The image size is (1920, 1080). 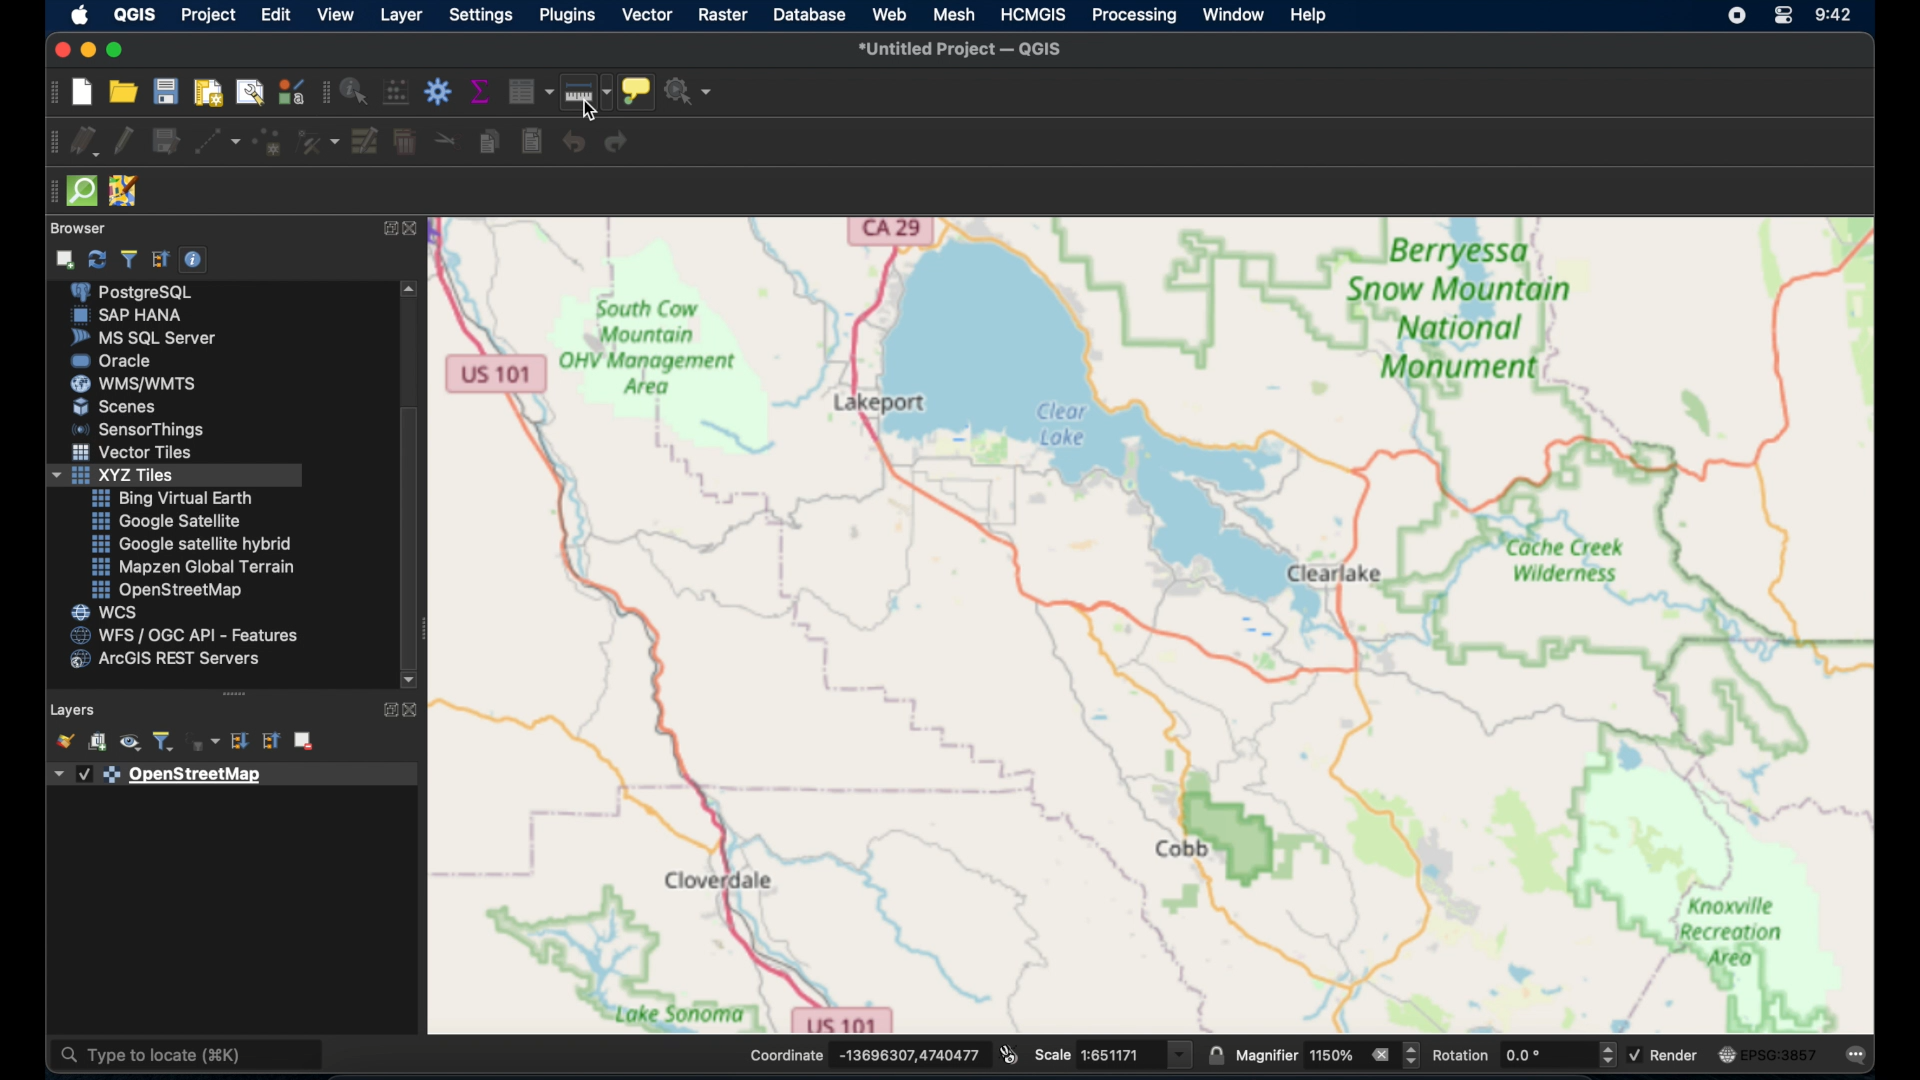 I want to click on create new project, so click(x=81, y=92).